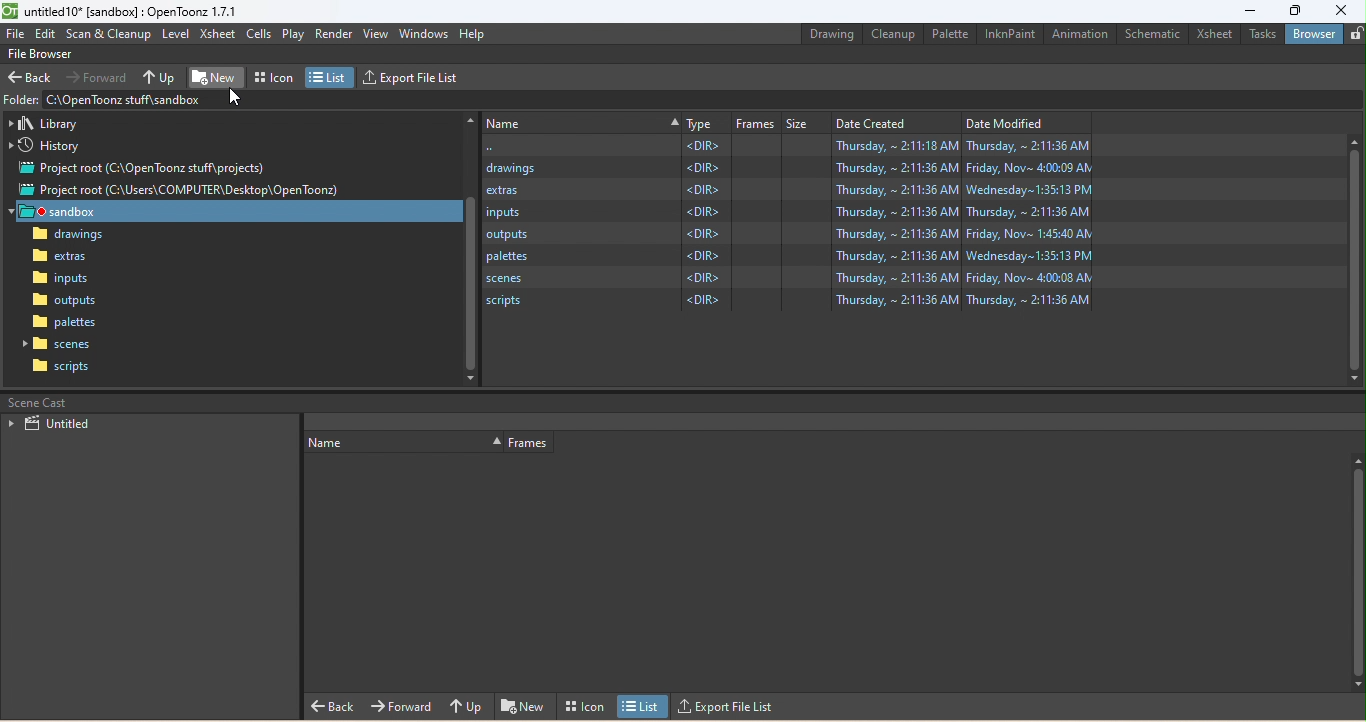 The height and width of the screenshot is (722, 1366). Describe the element at coordinates (828, 36) in the screenshot. I see `Drawing` at that location.